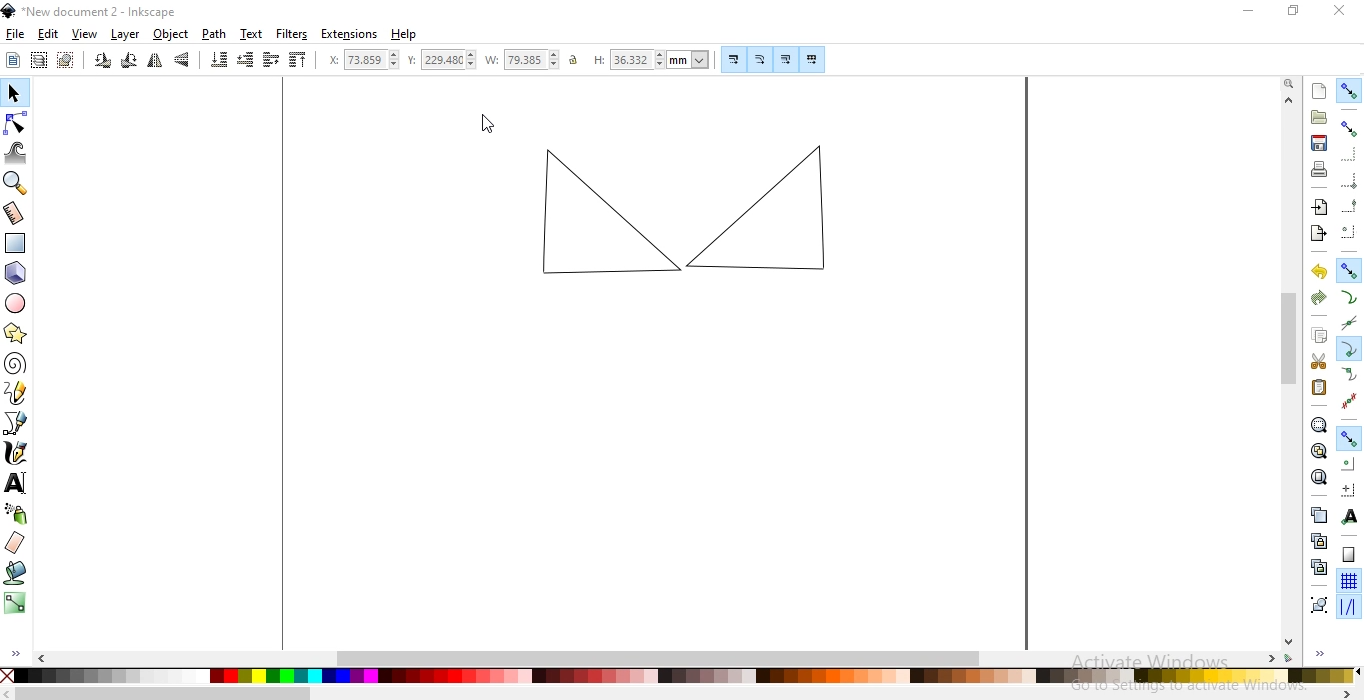  Describe the element at coordinates (15, 396) in the screenshot. I see `draw freehand lines` at that location.